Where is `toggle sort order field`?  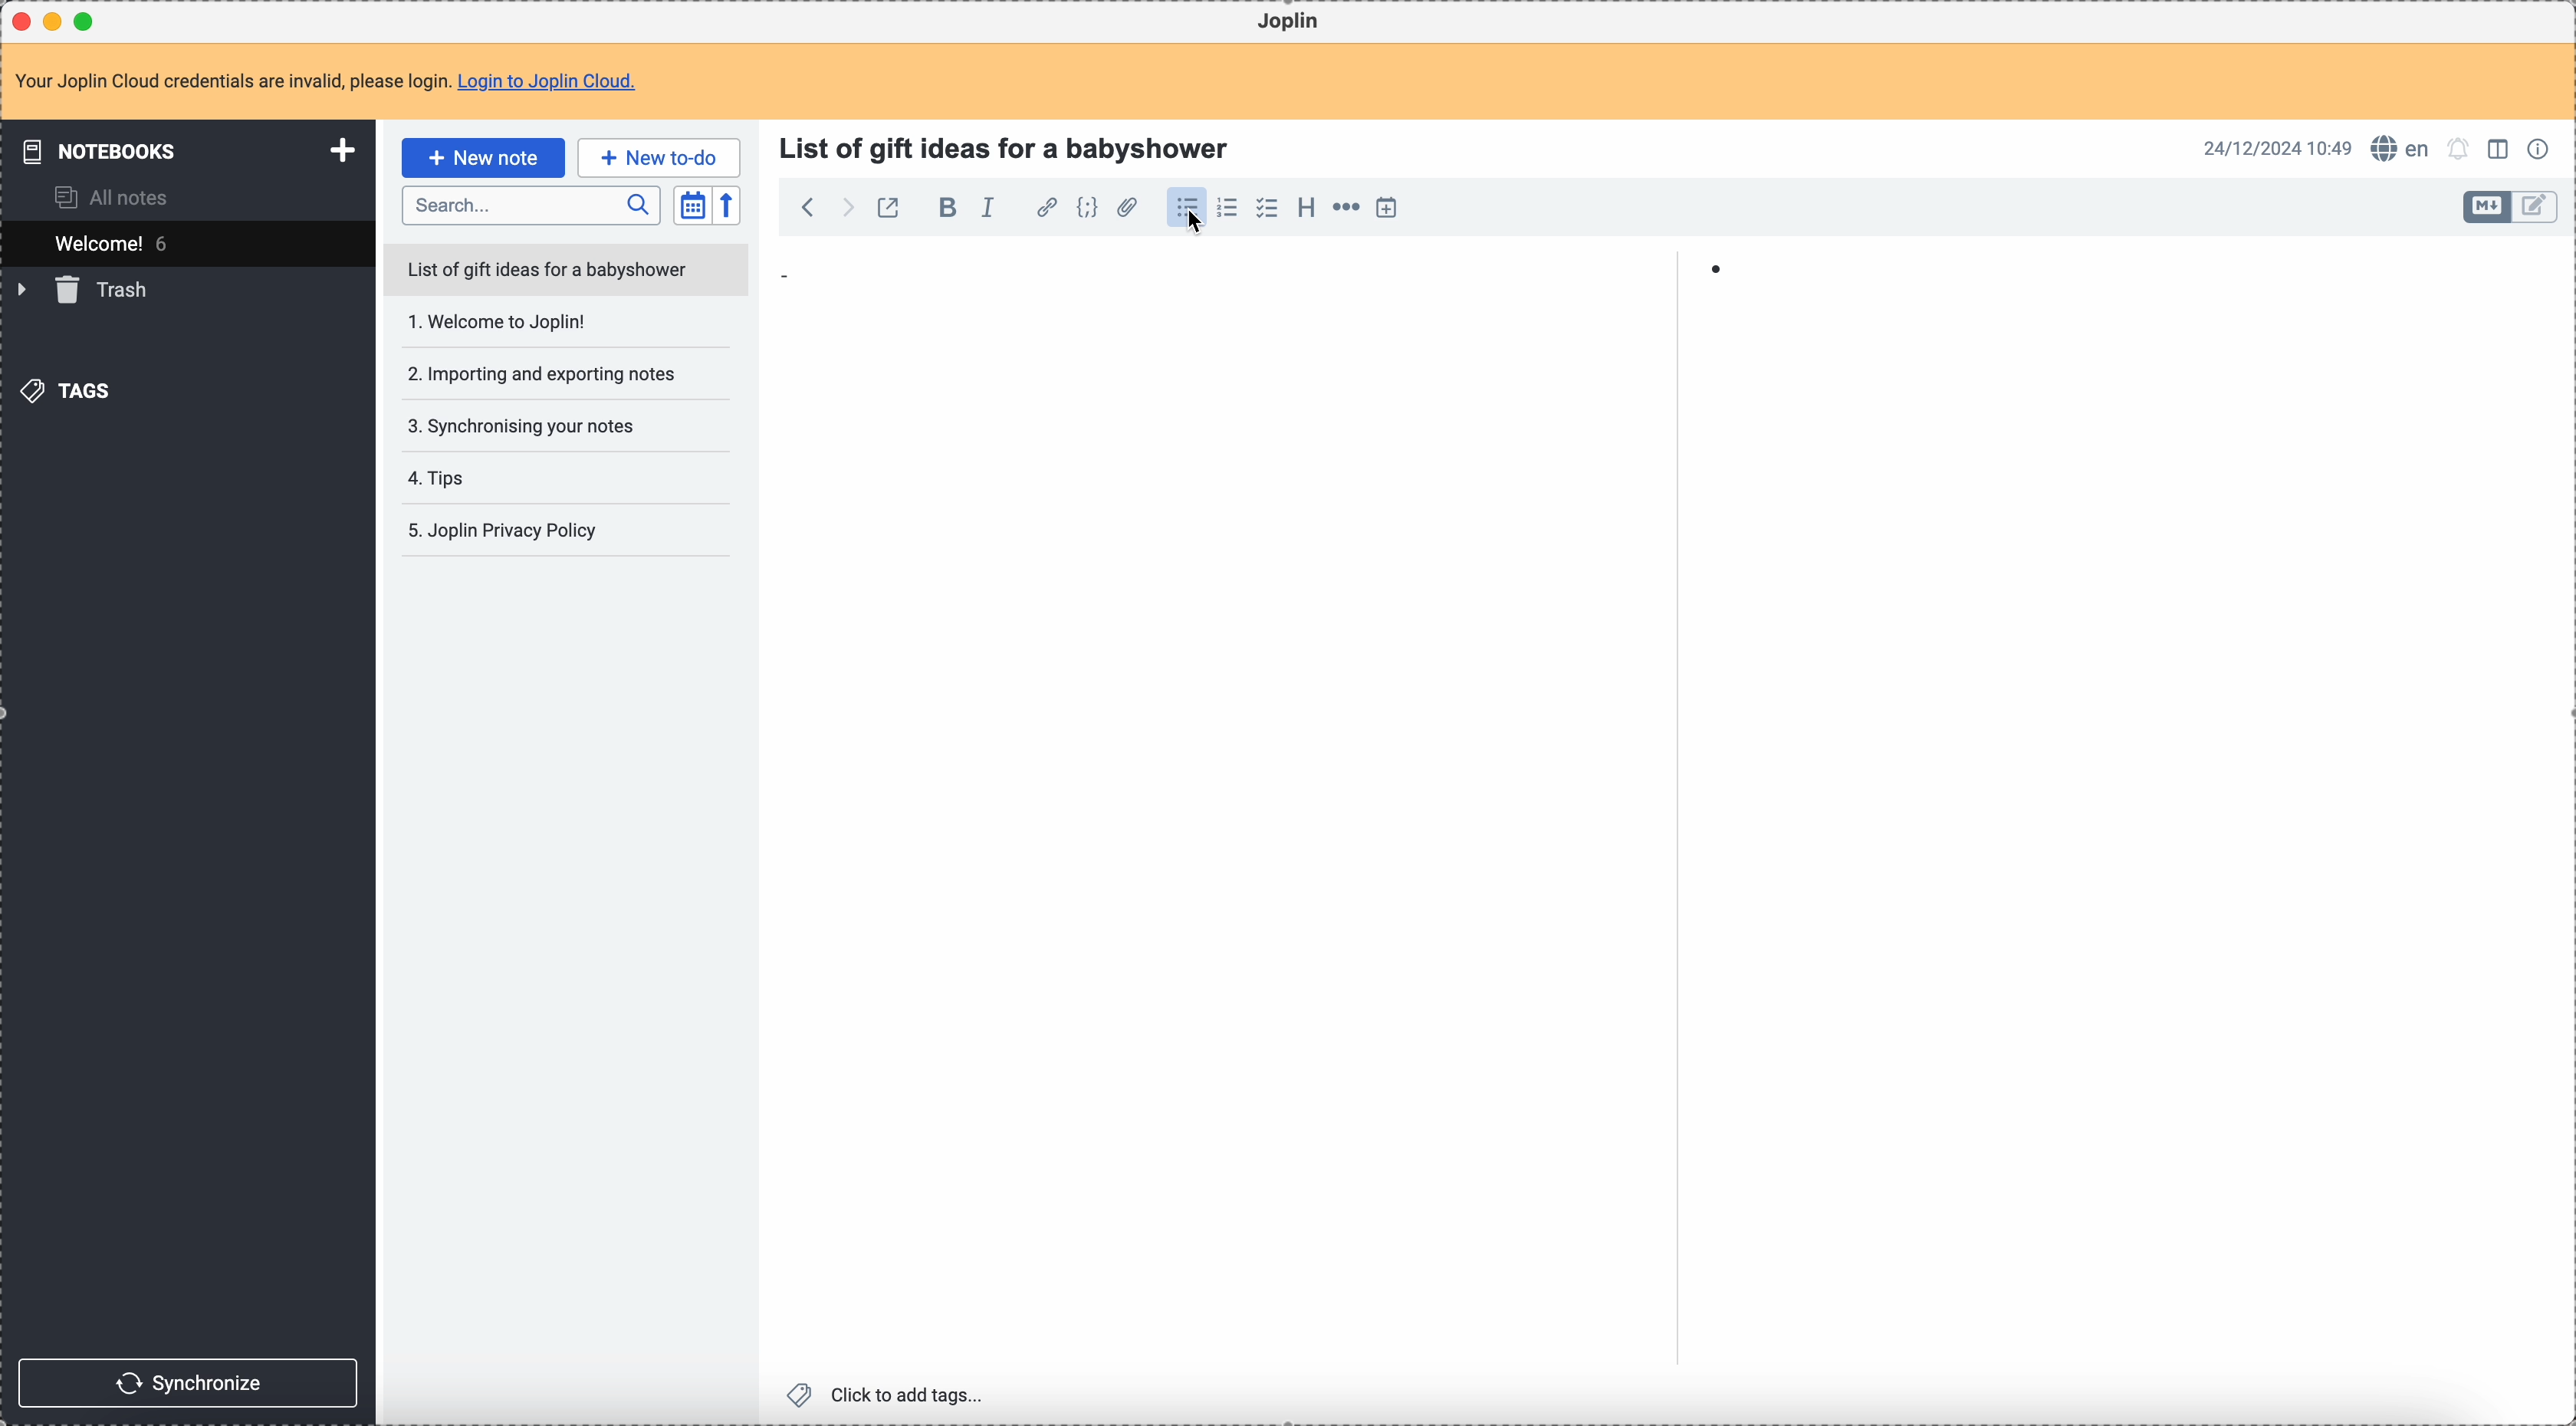 toggle sort order field is located at coordinates (691, 205).